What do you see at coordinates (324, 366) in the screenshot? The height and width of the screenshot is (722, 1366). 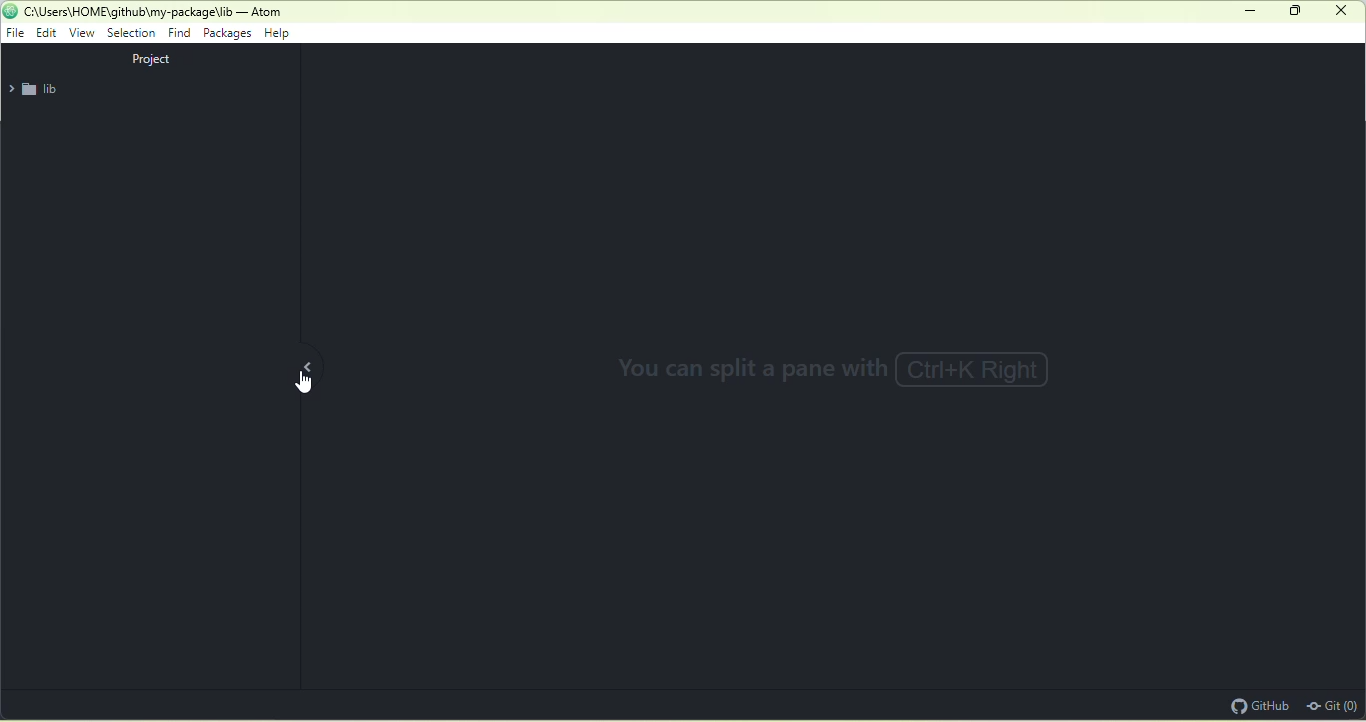 I see `collapse button` at bounding box center [324, 366].